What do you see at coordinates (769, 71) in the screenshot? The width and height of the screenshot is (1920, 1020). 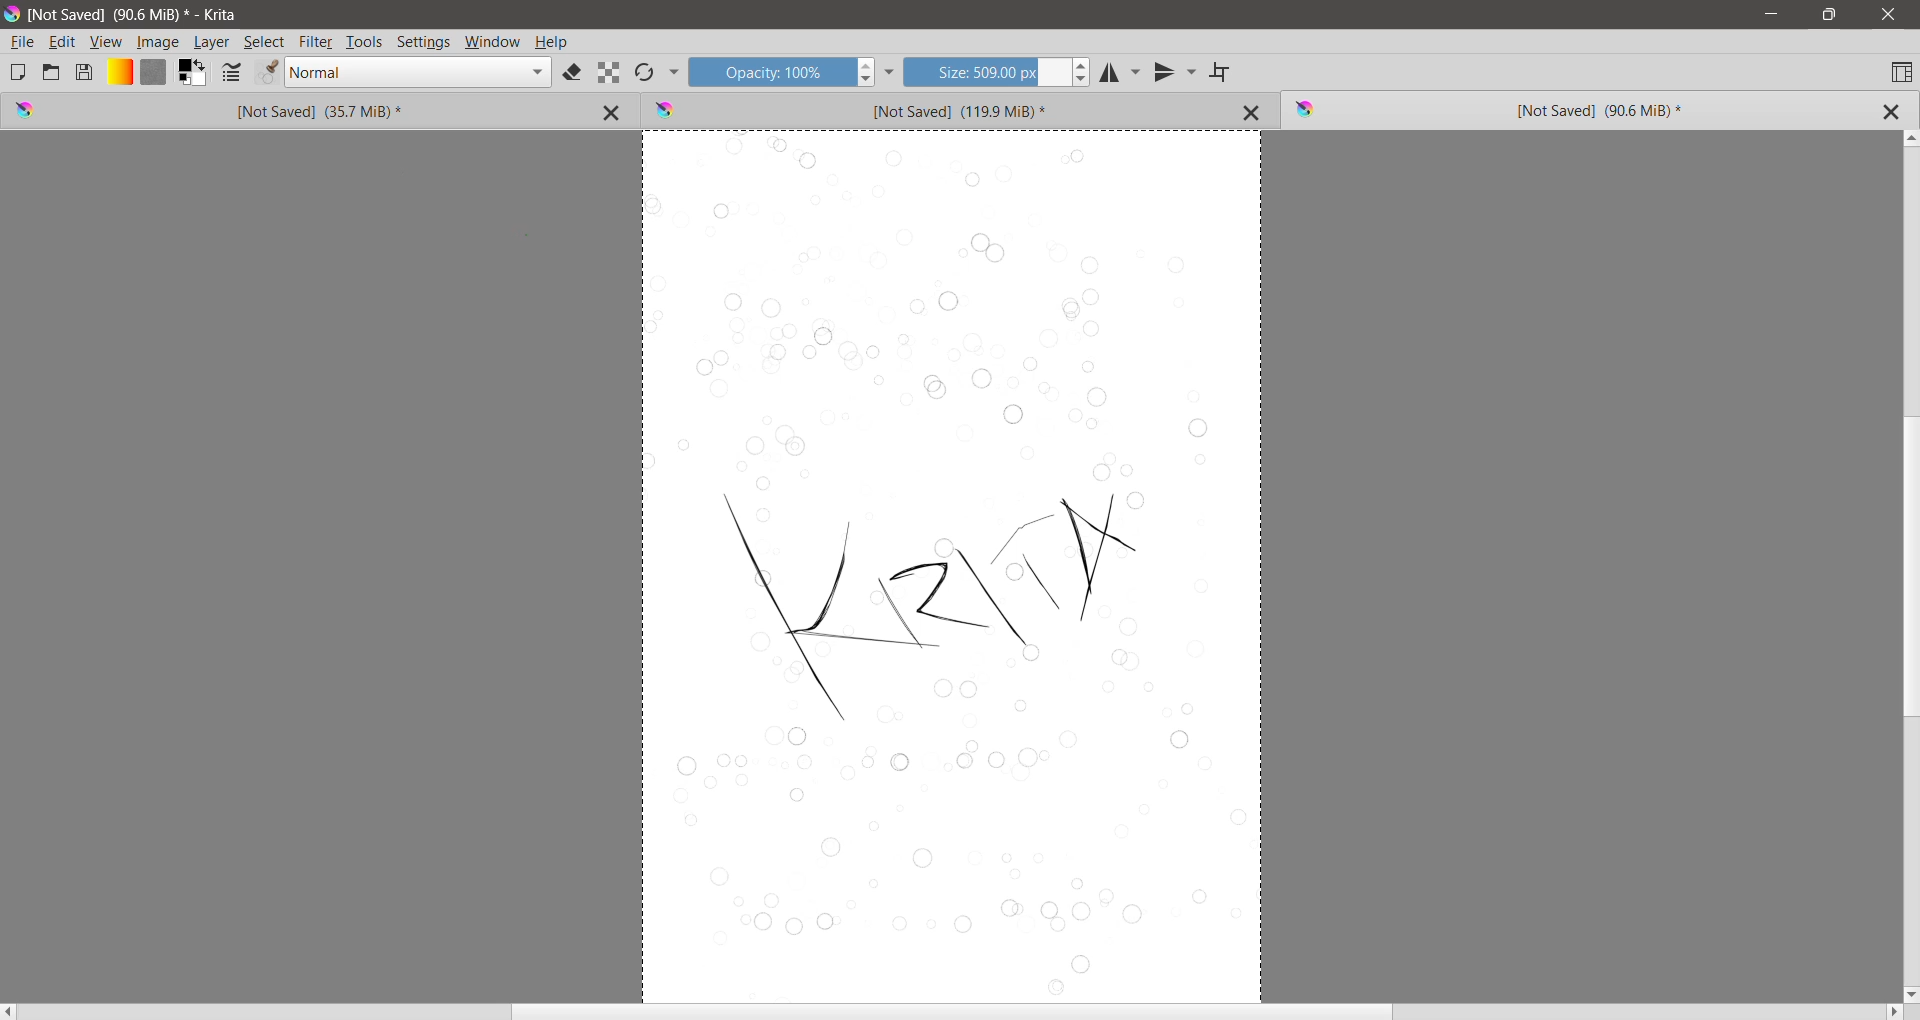 I see `Opacity input` at bounding box center [769, 71].